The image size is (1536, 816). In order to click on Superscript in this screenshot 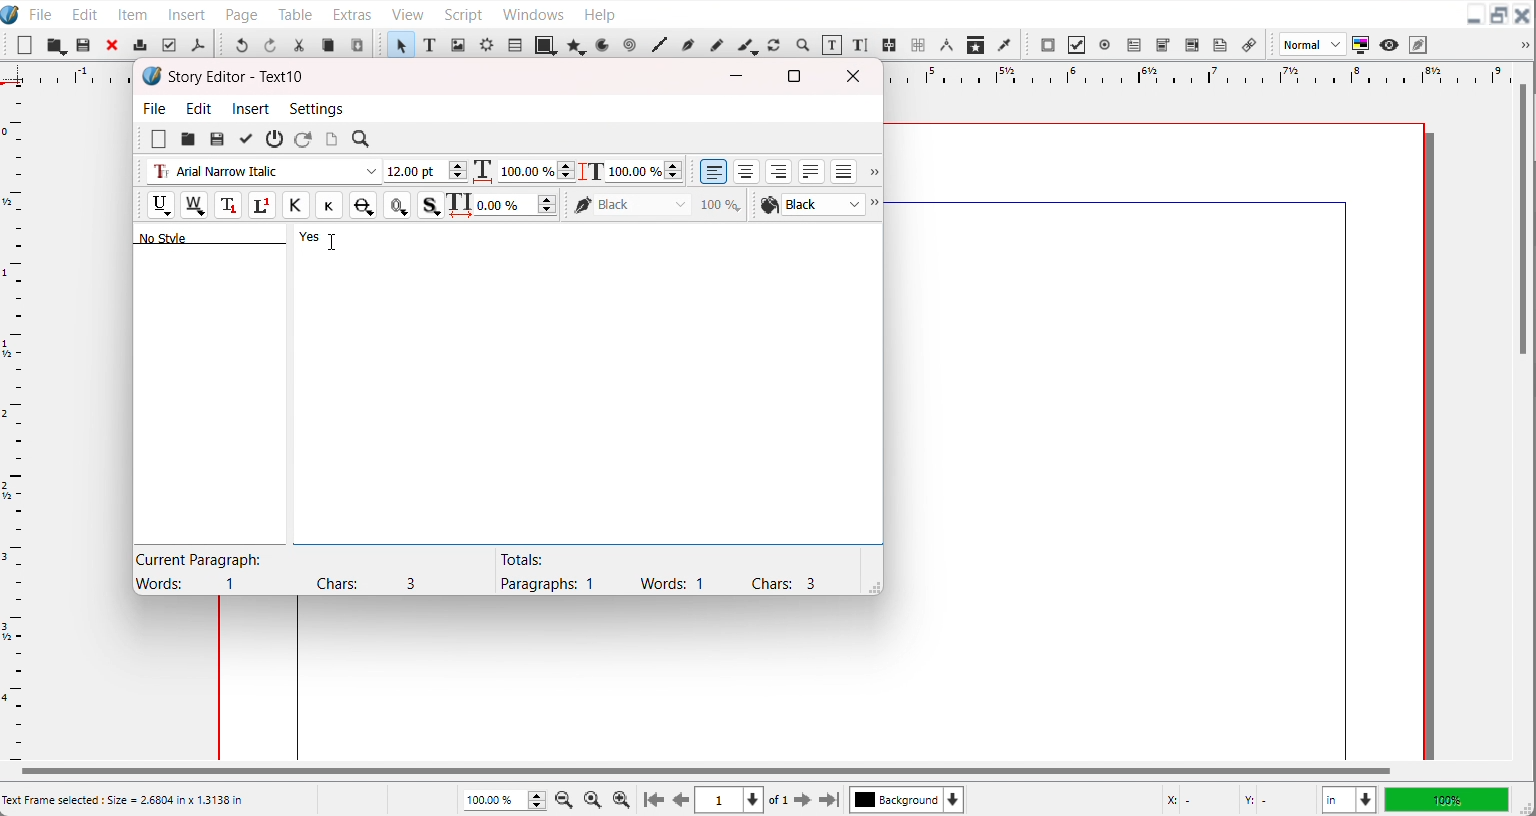, I will do `click(263, 206)`.